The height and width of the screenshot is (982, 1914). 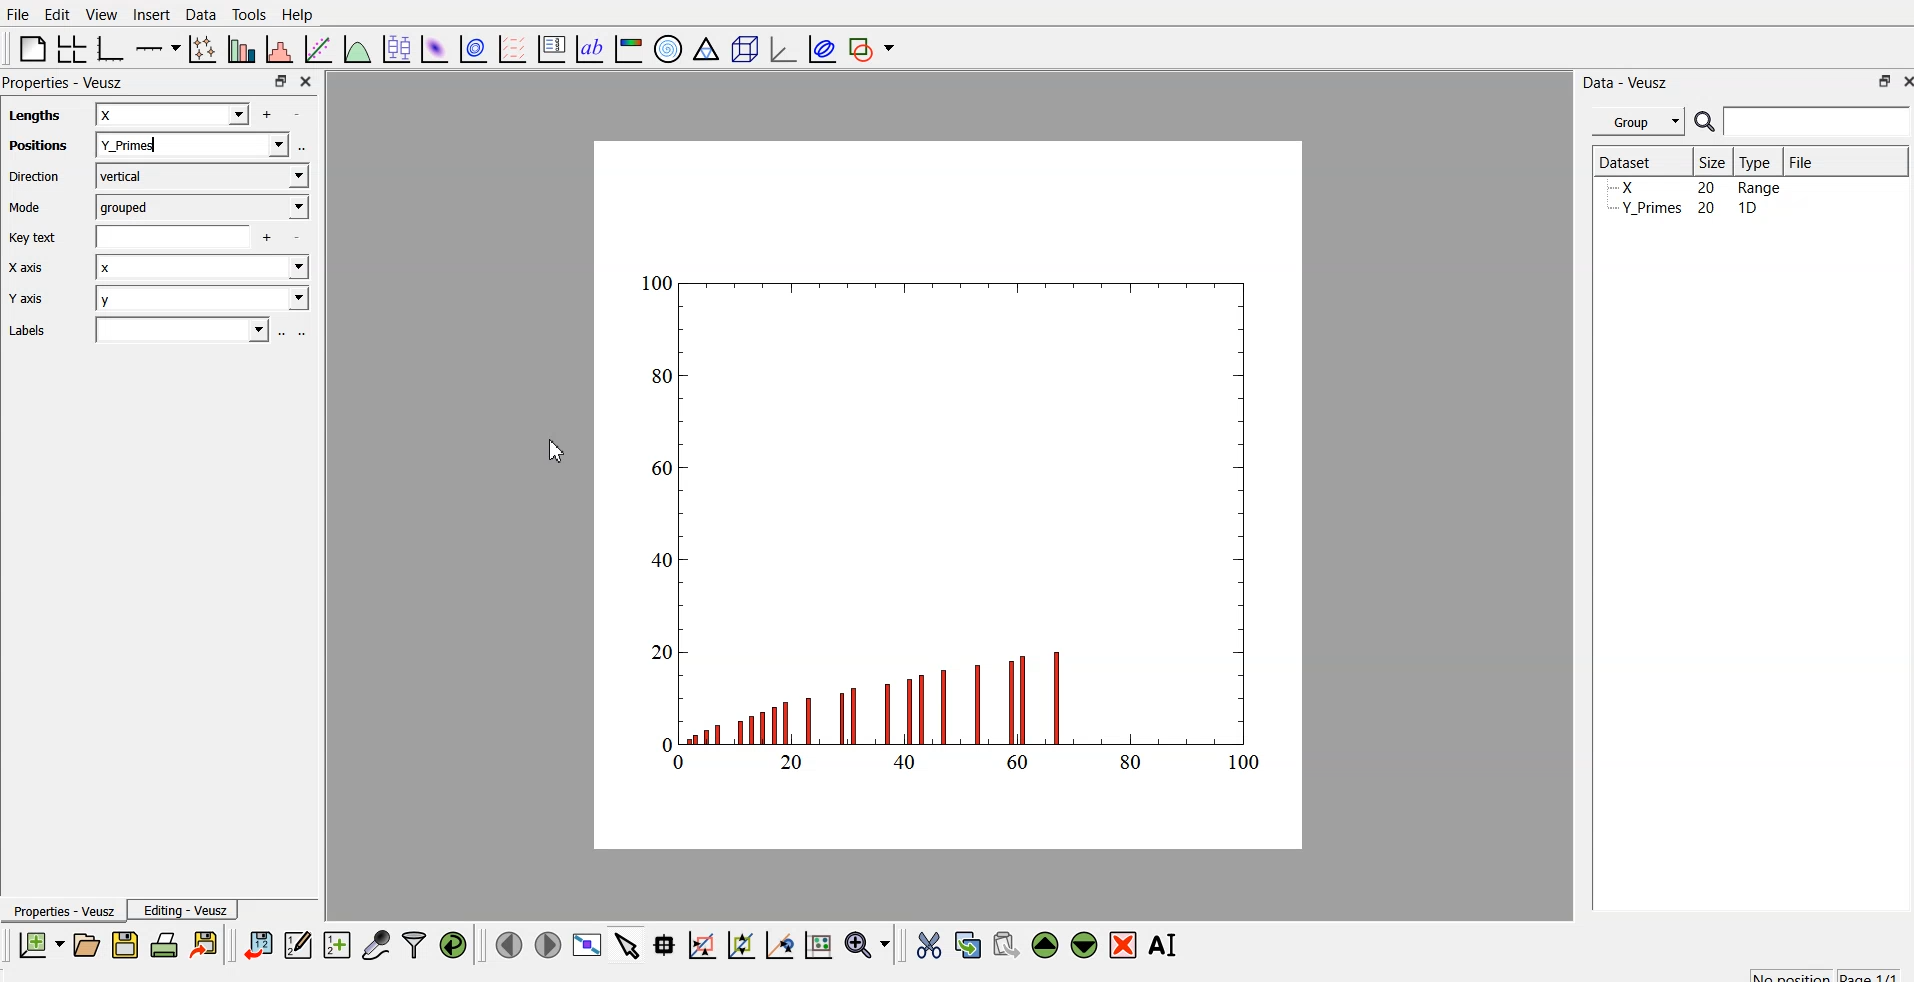 I want to click on draw ponts, so click(x=740, y=945).